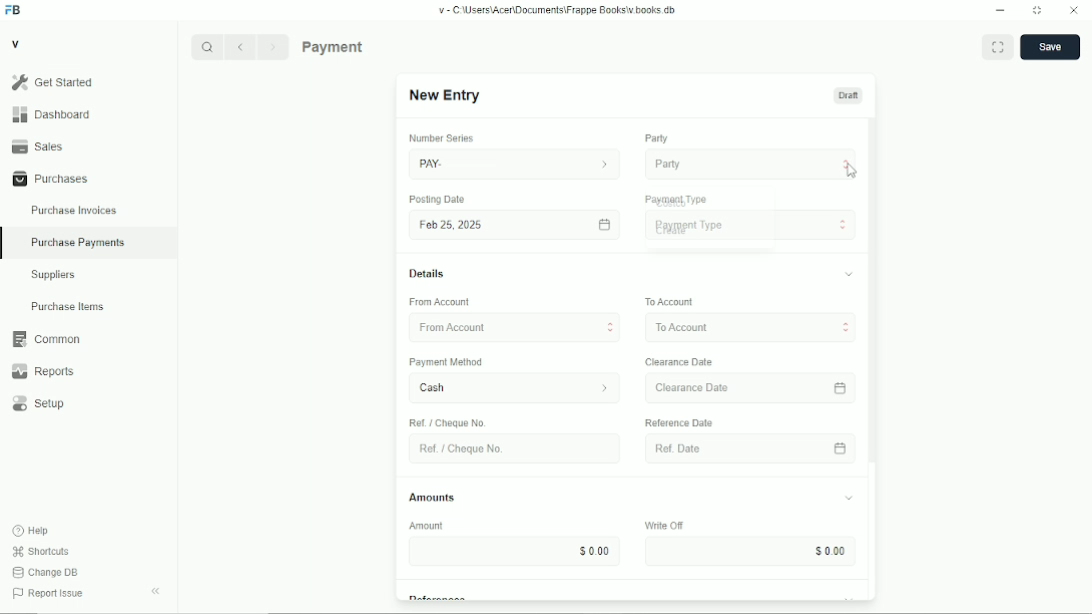 Image resolution: width=1092 pixels, height=614 pixels. Describe the element at coordinates (89, 275) in the screenshot. I see `Suppliers` at that location.